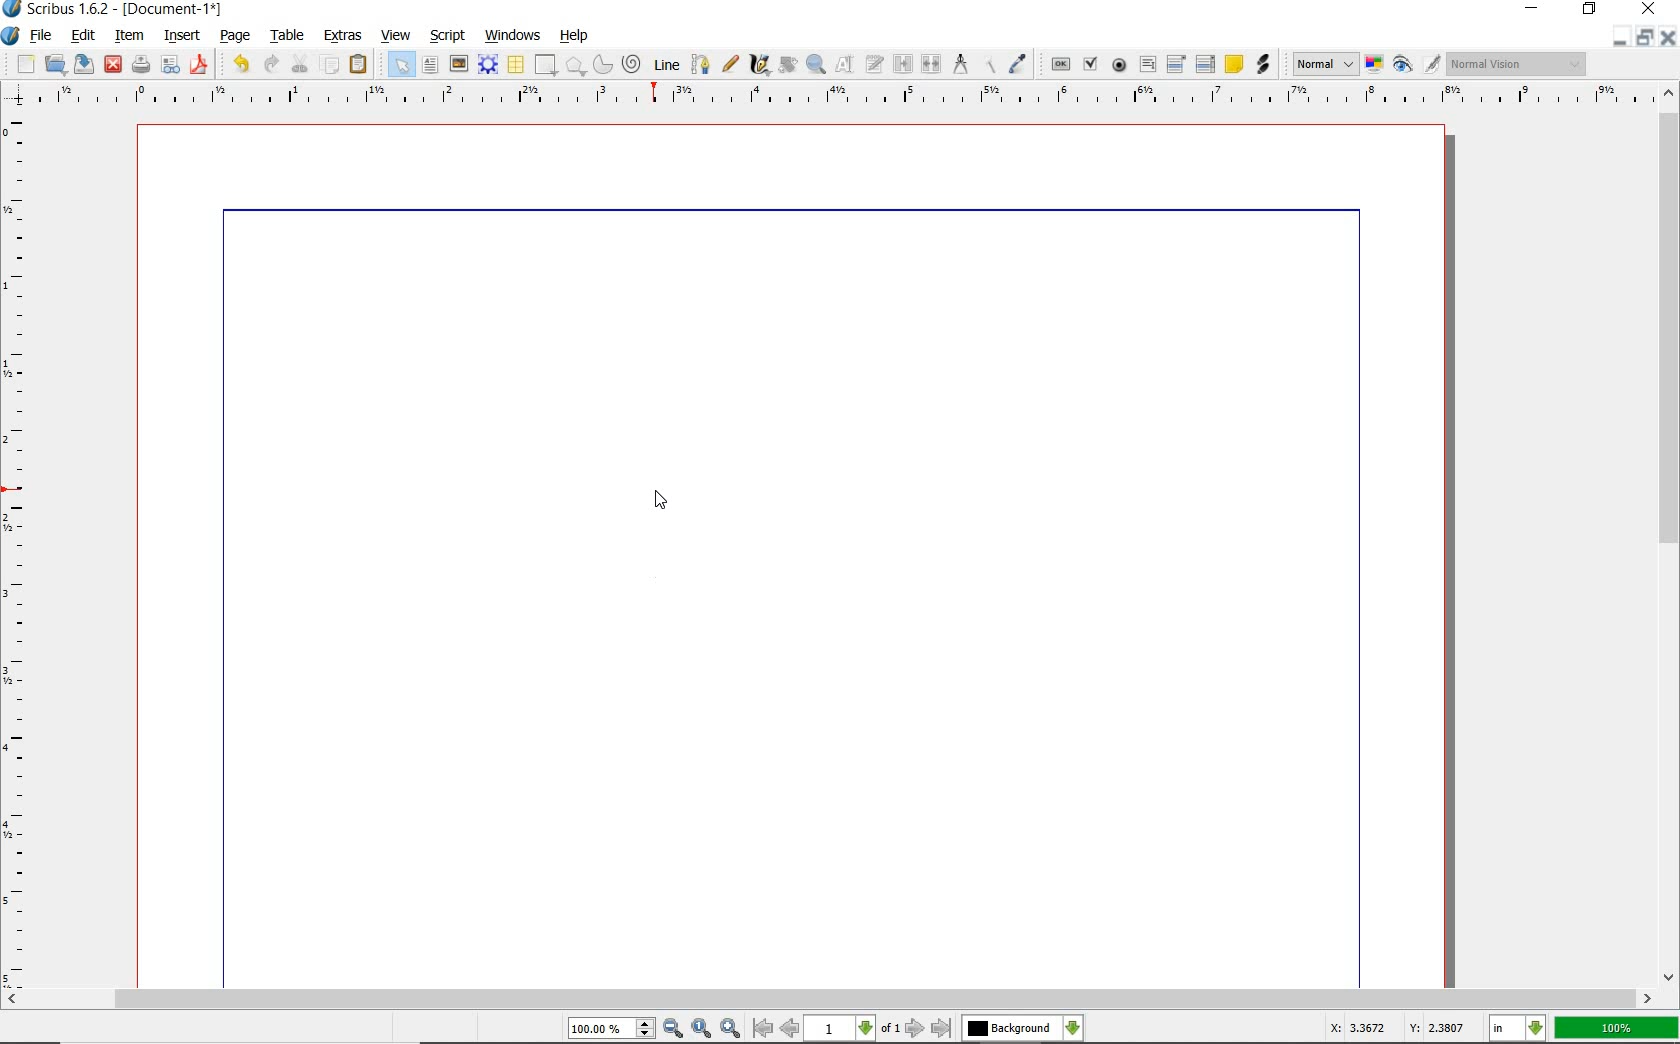 The width and height of the screenshot is (1680, 1044). What do you see at coordinates (399, 37) in the screenshot?
I see `view` at bounding box center [399, 37].